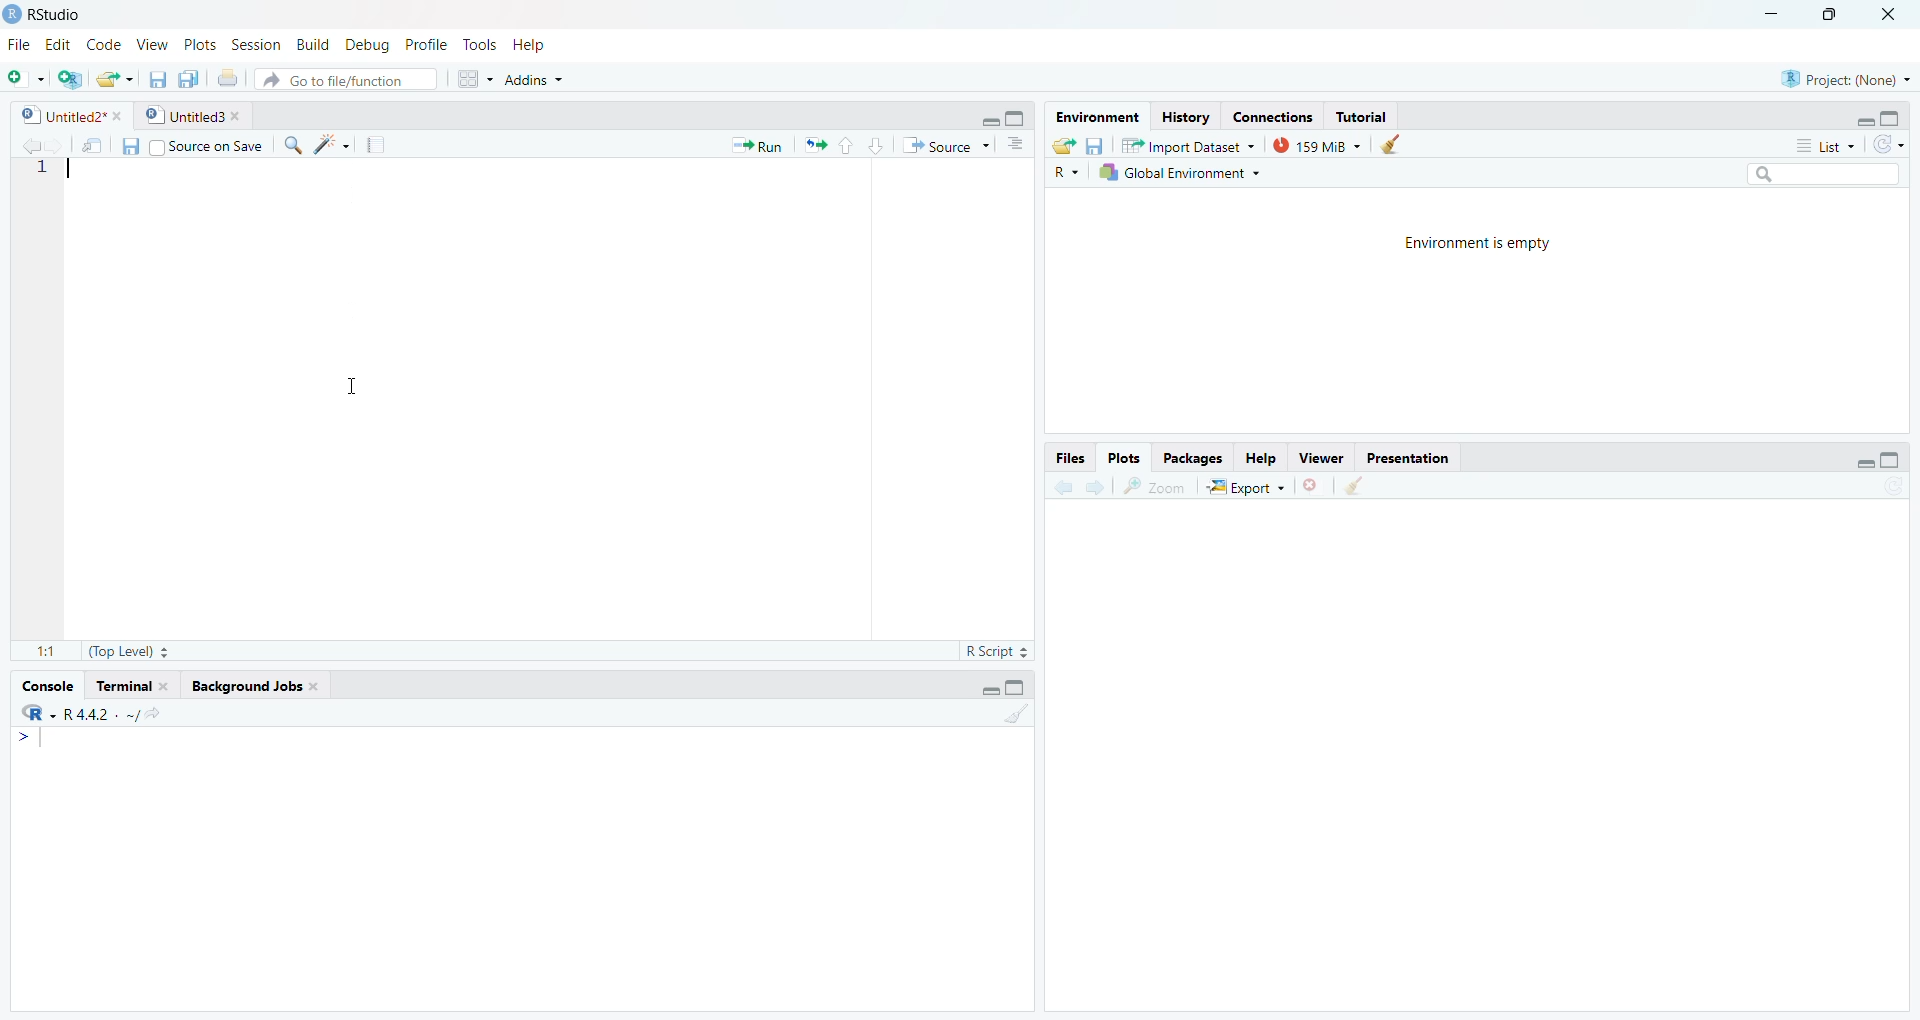  What do you see at coordinates (1154, 487) in the screenshot?
I see `Zoom` at bounding box center [1154, 487].